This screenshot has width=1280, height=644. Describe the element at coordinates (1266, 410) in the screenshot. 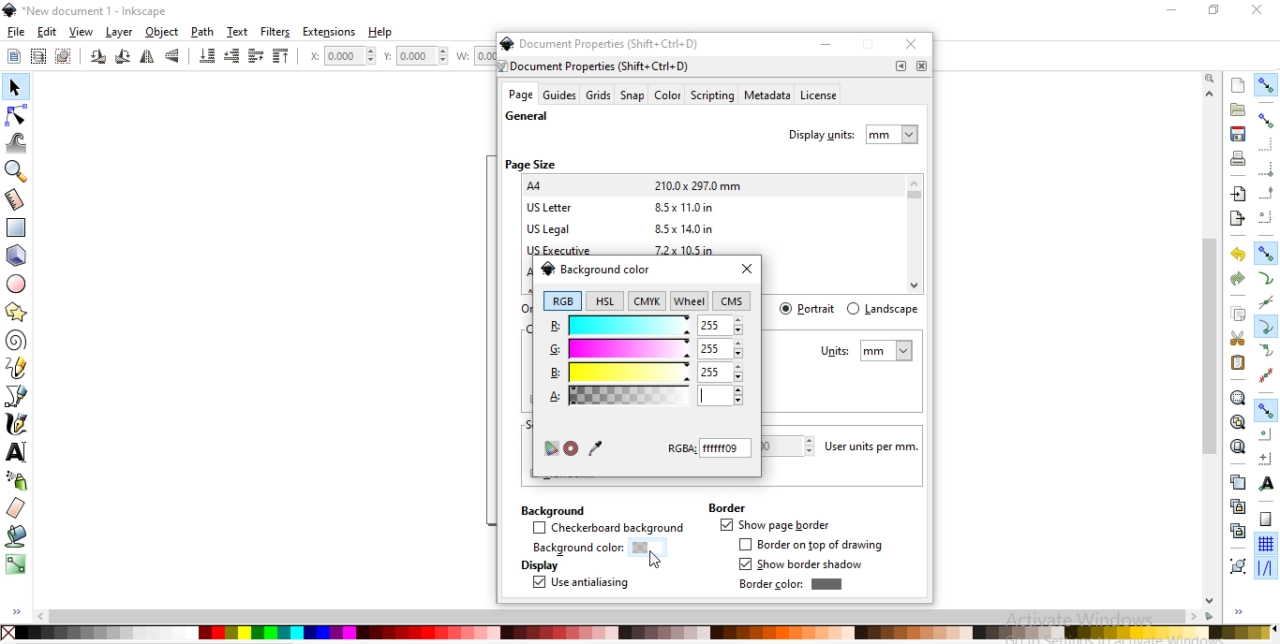

I see `snap other points` at that location.